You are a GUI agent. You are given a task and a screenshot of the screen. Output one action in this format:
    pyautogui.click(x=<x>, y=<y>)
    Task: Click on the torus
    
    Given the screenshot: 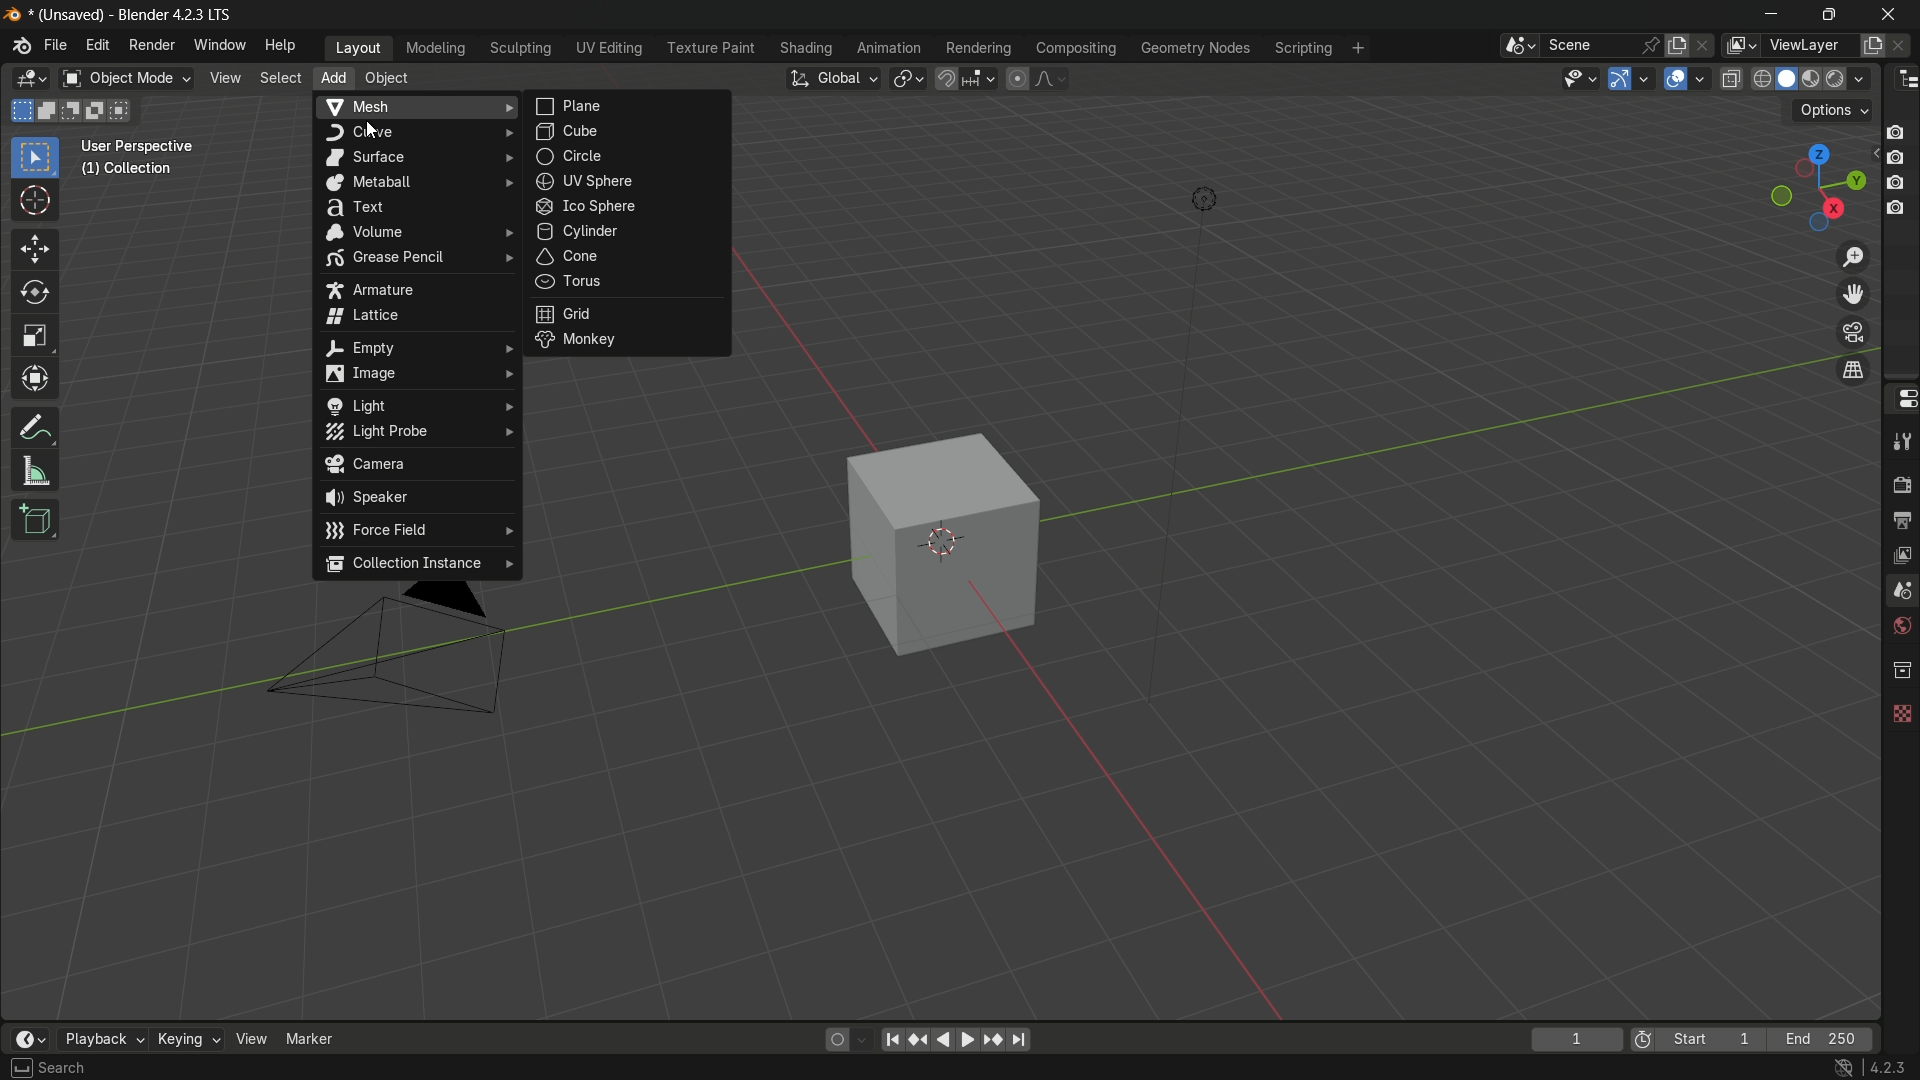 What is the action you would take?
    pyautogui.click(x=626, y=283)
    